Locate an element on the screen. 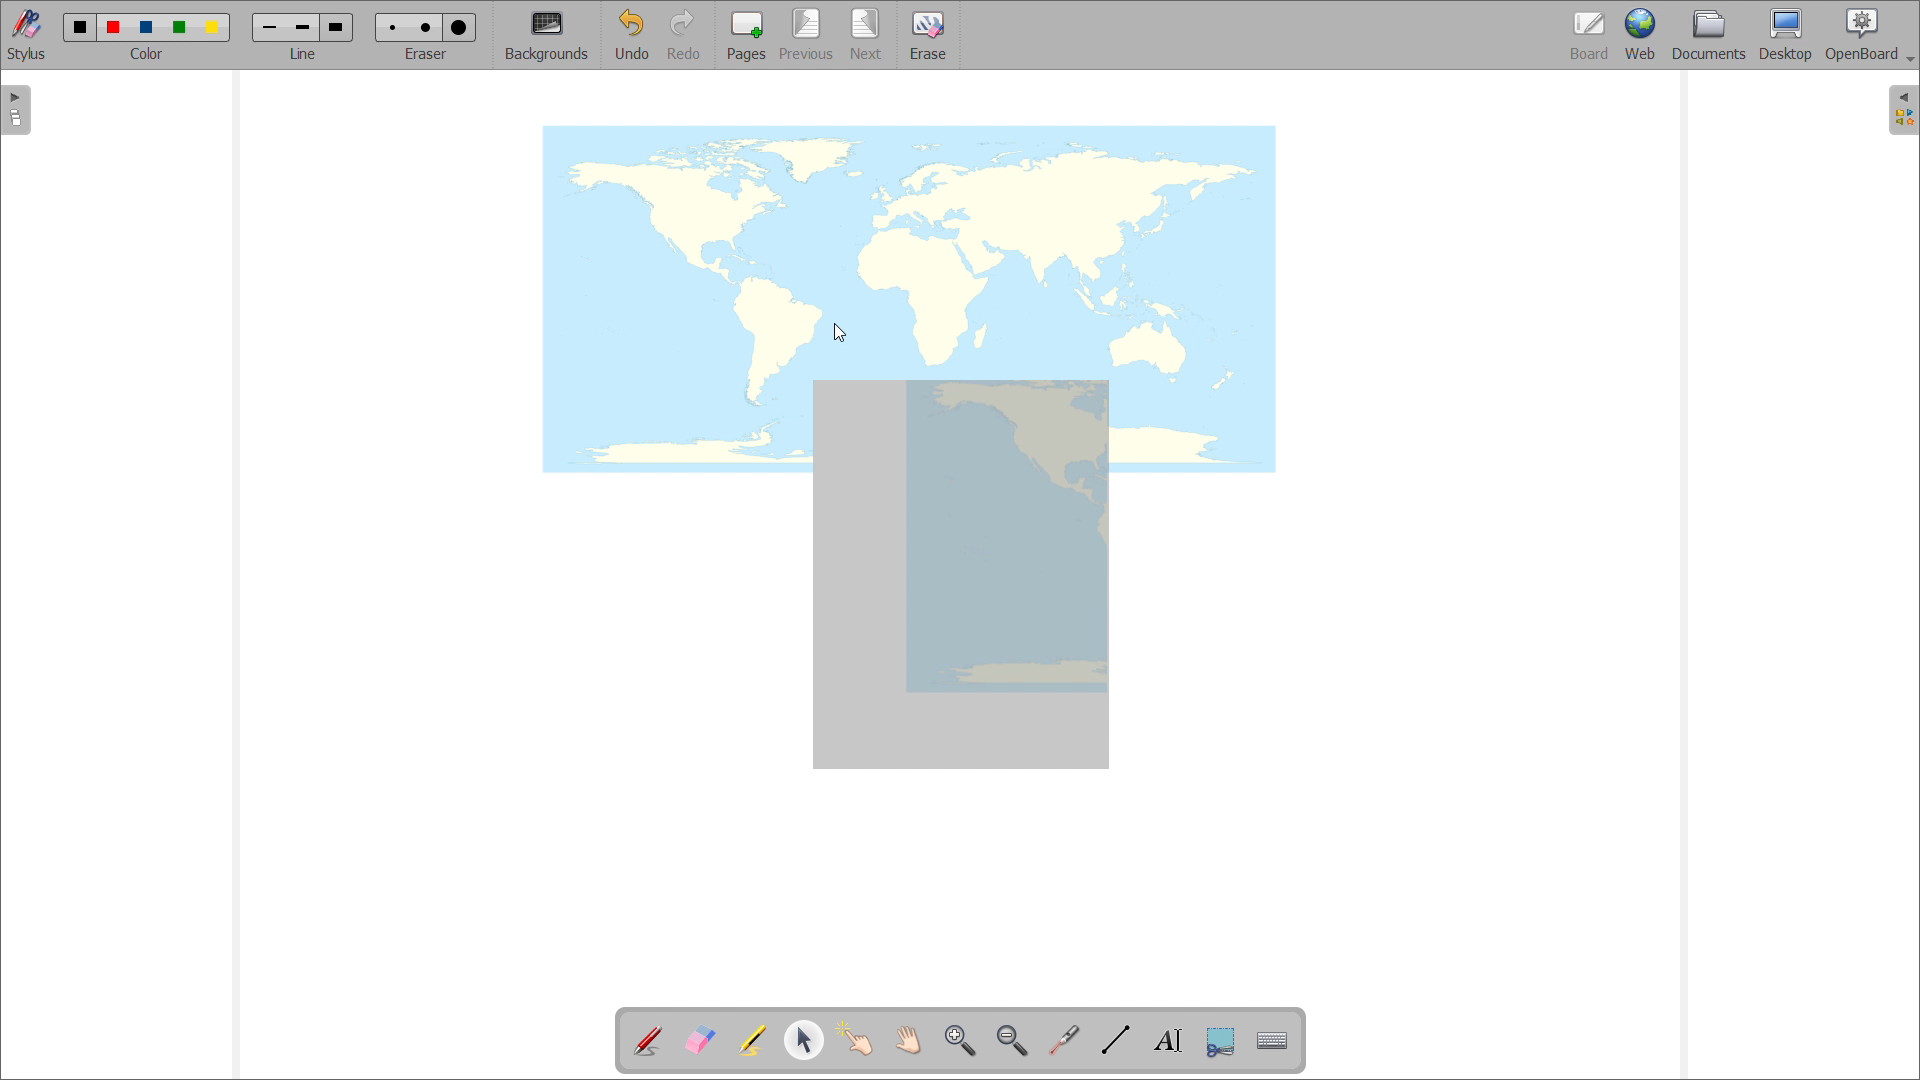 The height and width of the screenshot is (1080, 1920). add pages is located at coordinates (747, 35).